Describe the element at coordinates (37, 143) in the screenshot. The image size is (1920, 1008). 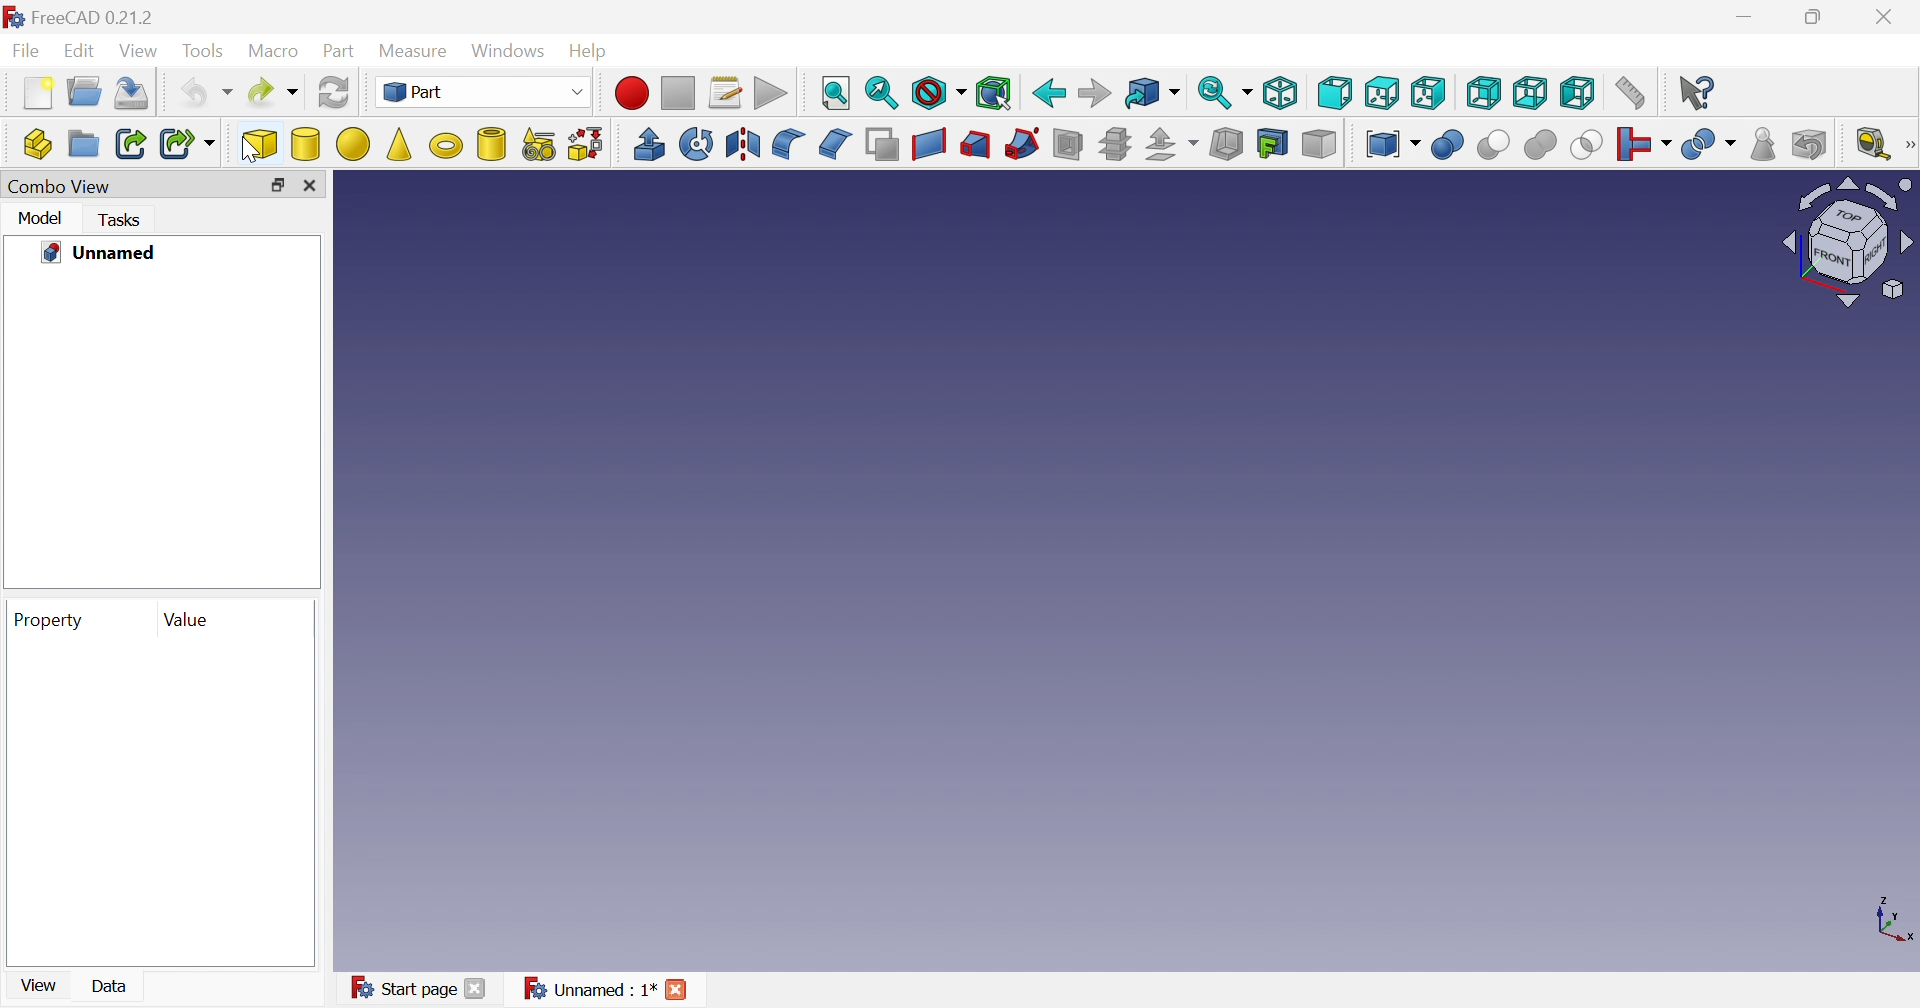
I see `Create part` at that location.